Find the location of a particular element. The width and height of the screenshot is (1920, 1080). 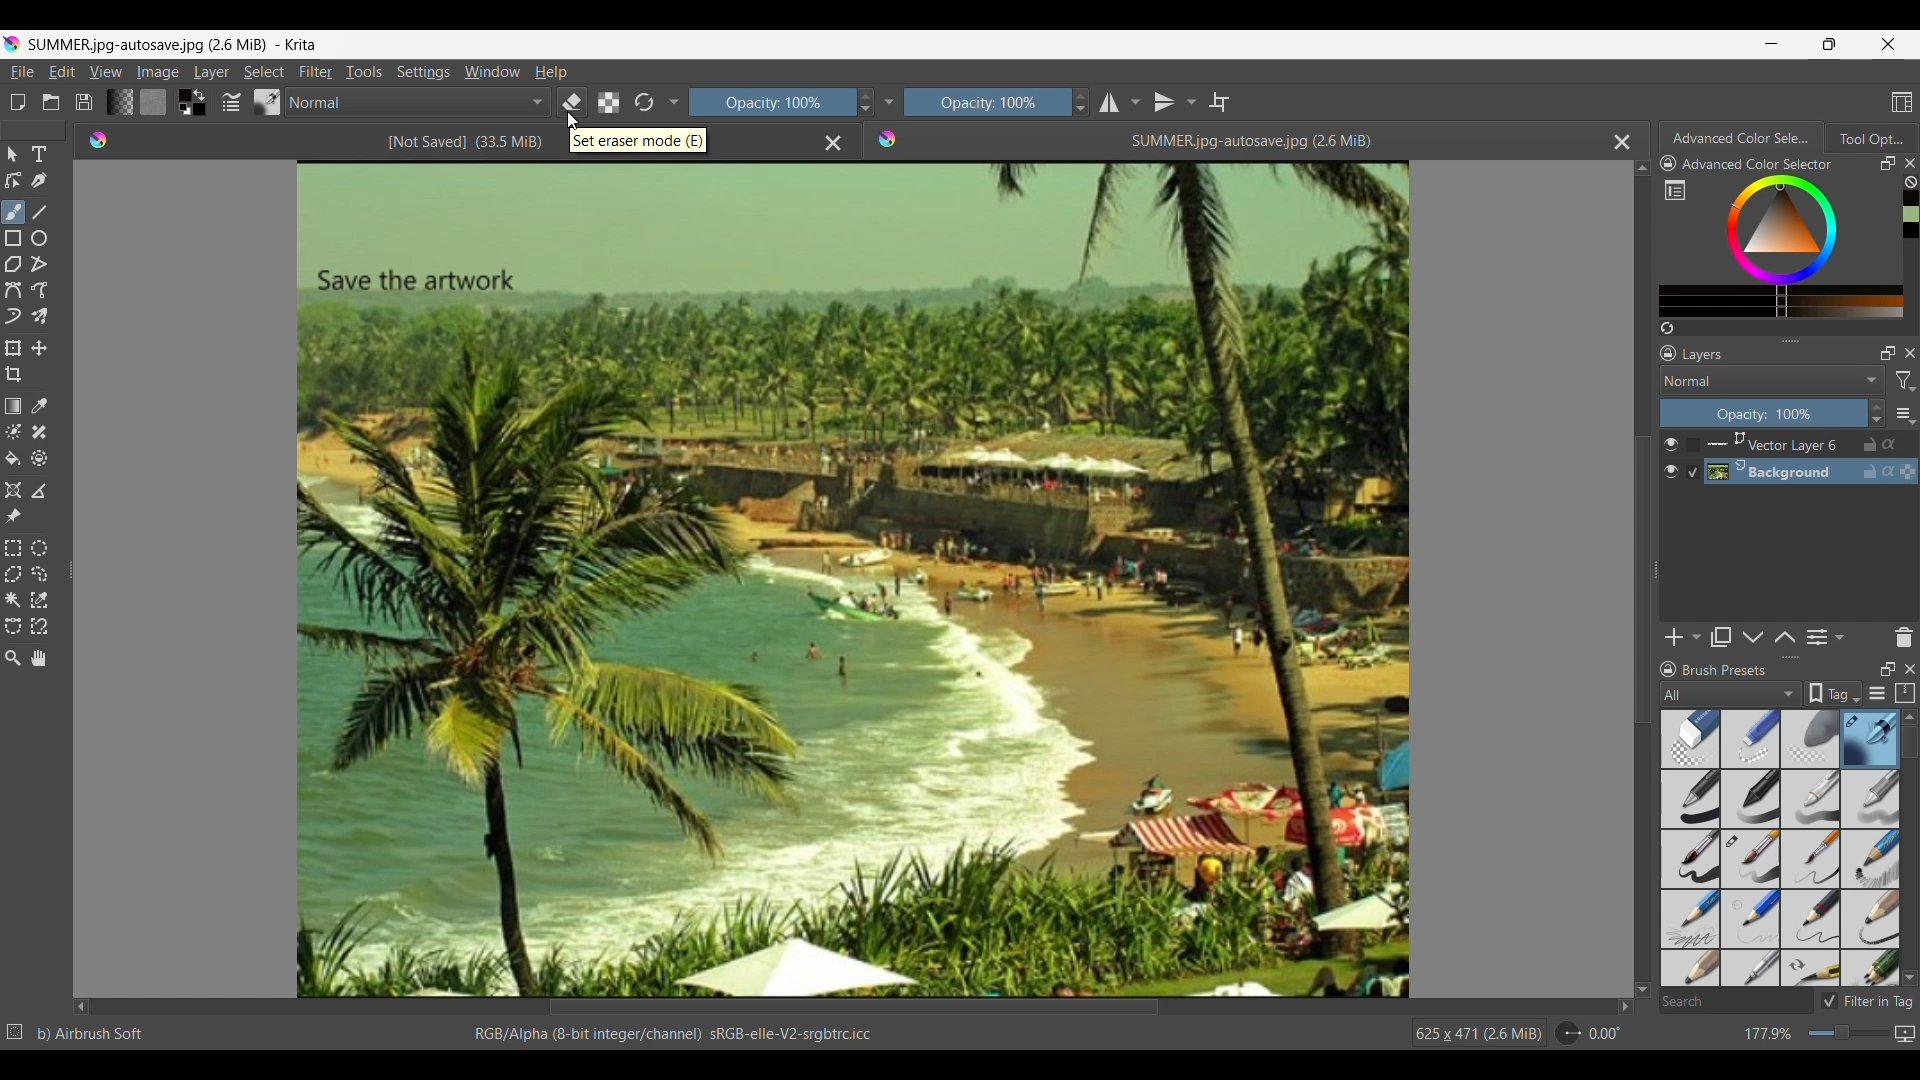

Smart patch tool is located at coordinates (40, 432).